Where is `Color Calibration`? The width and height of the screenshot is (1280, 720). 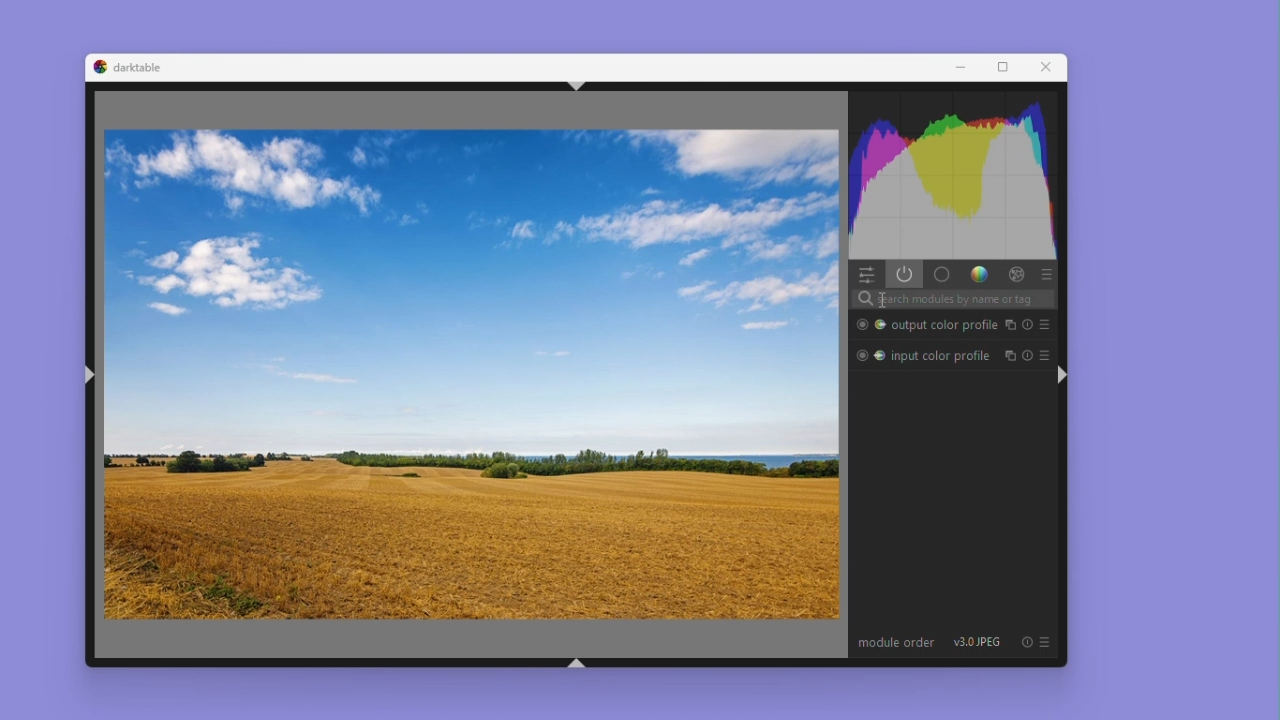 Color Calibration is located at coordinates (880, 357).